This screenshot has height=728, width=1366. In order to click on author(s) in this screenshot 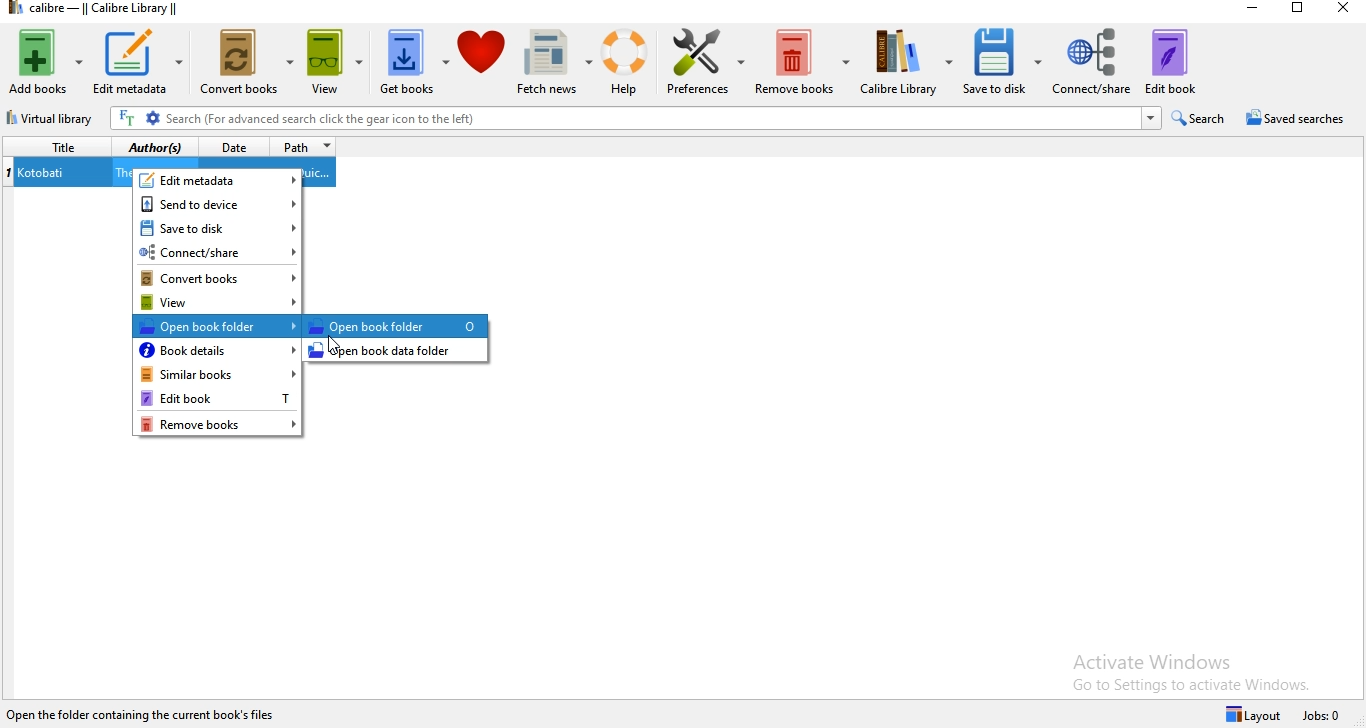, I will do `click(157, 149)`.